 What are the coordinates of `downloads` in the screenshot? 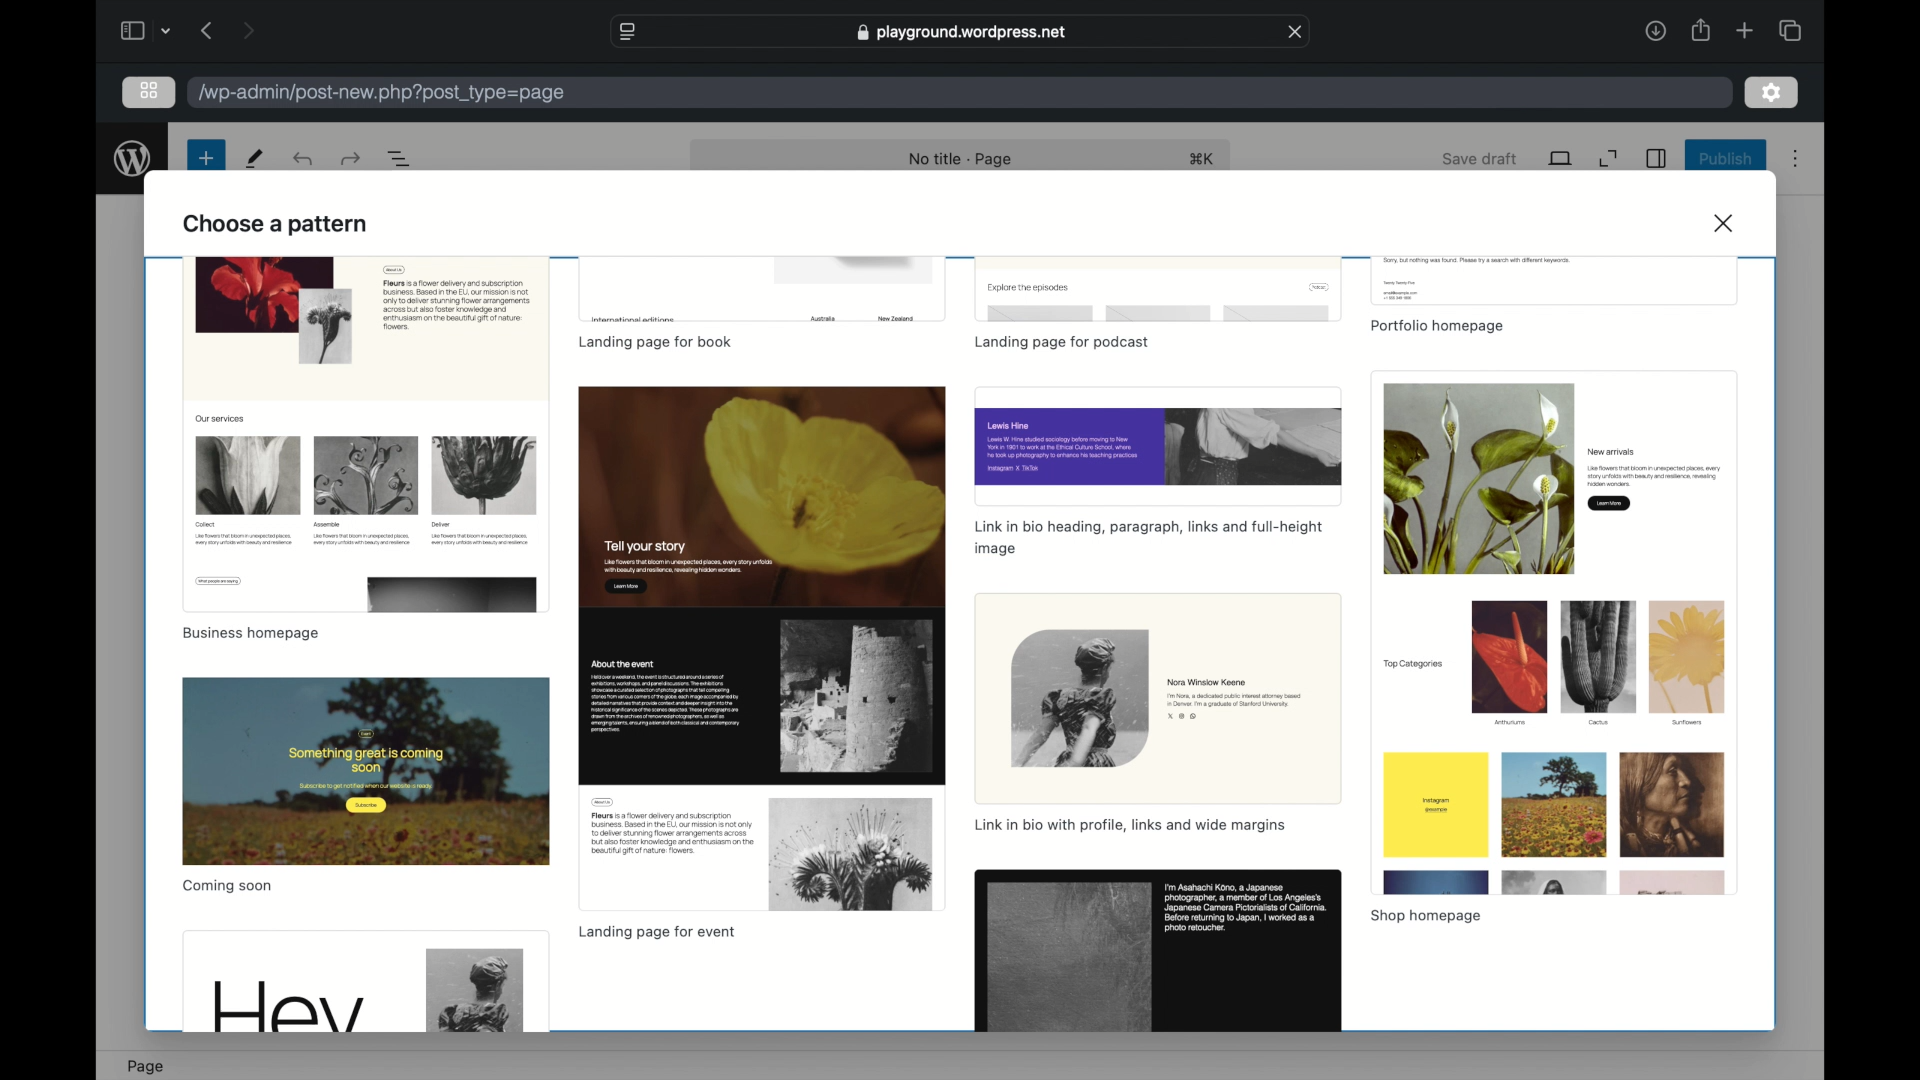 It's located at (1654, 30).